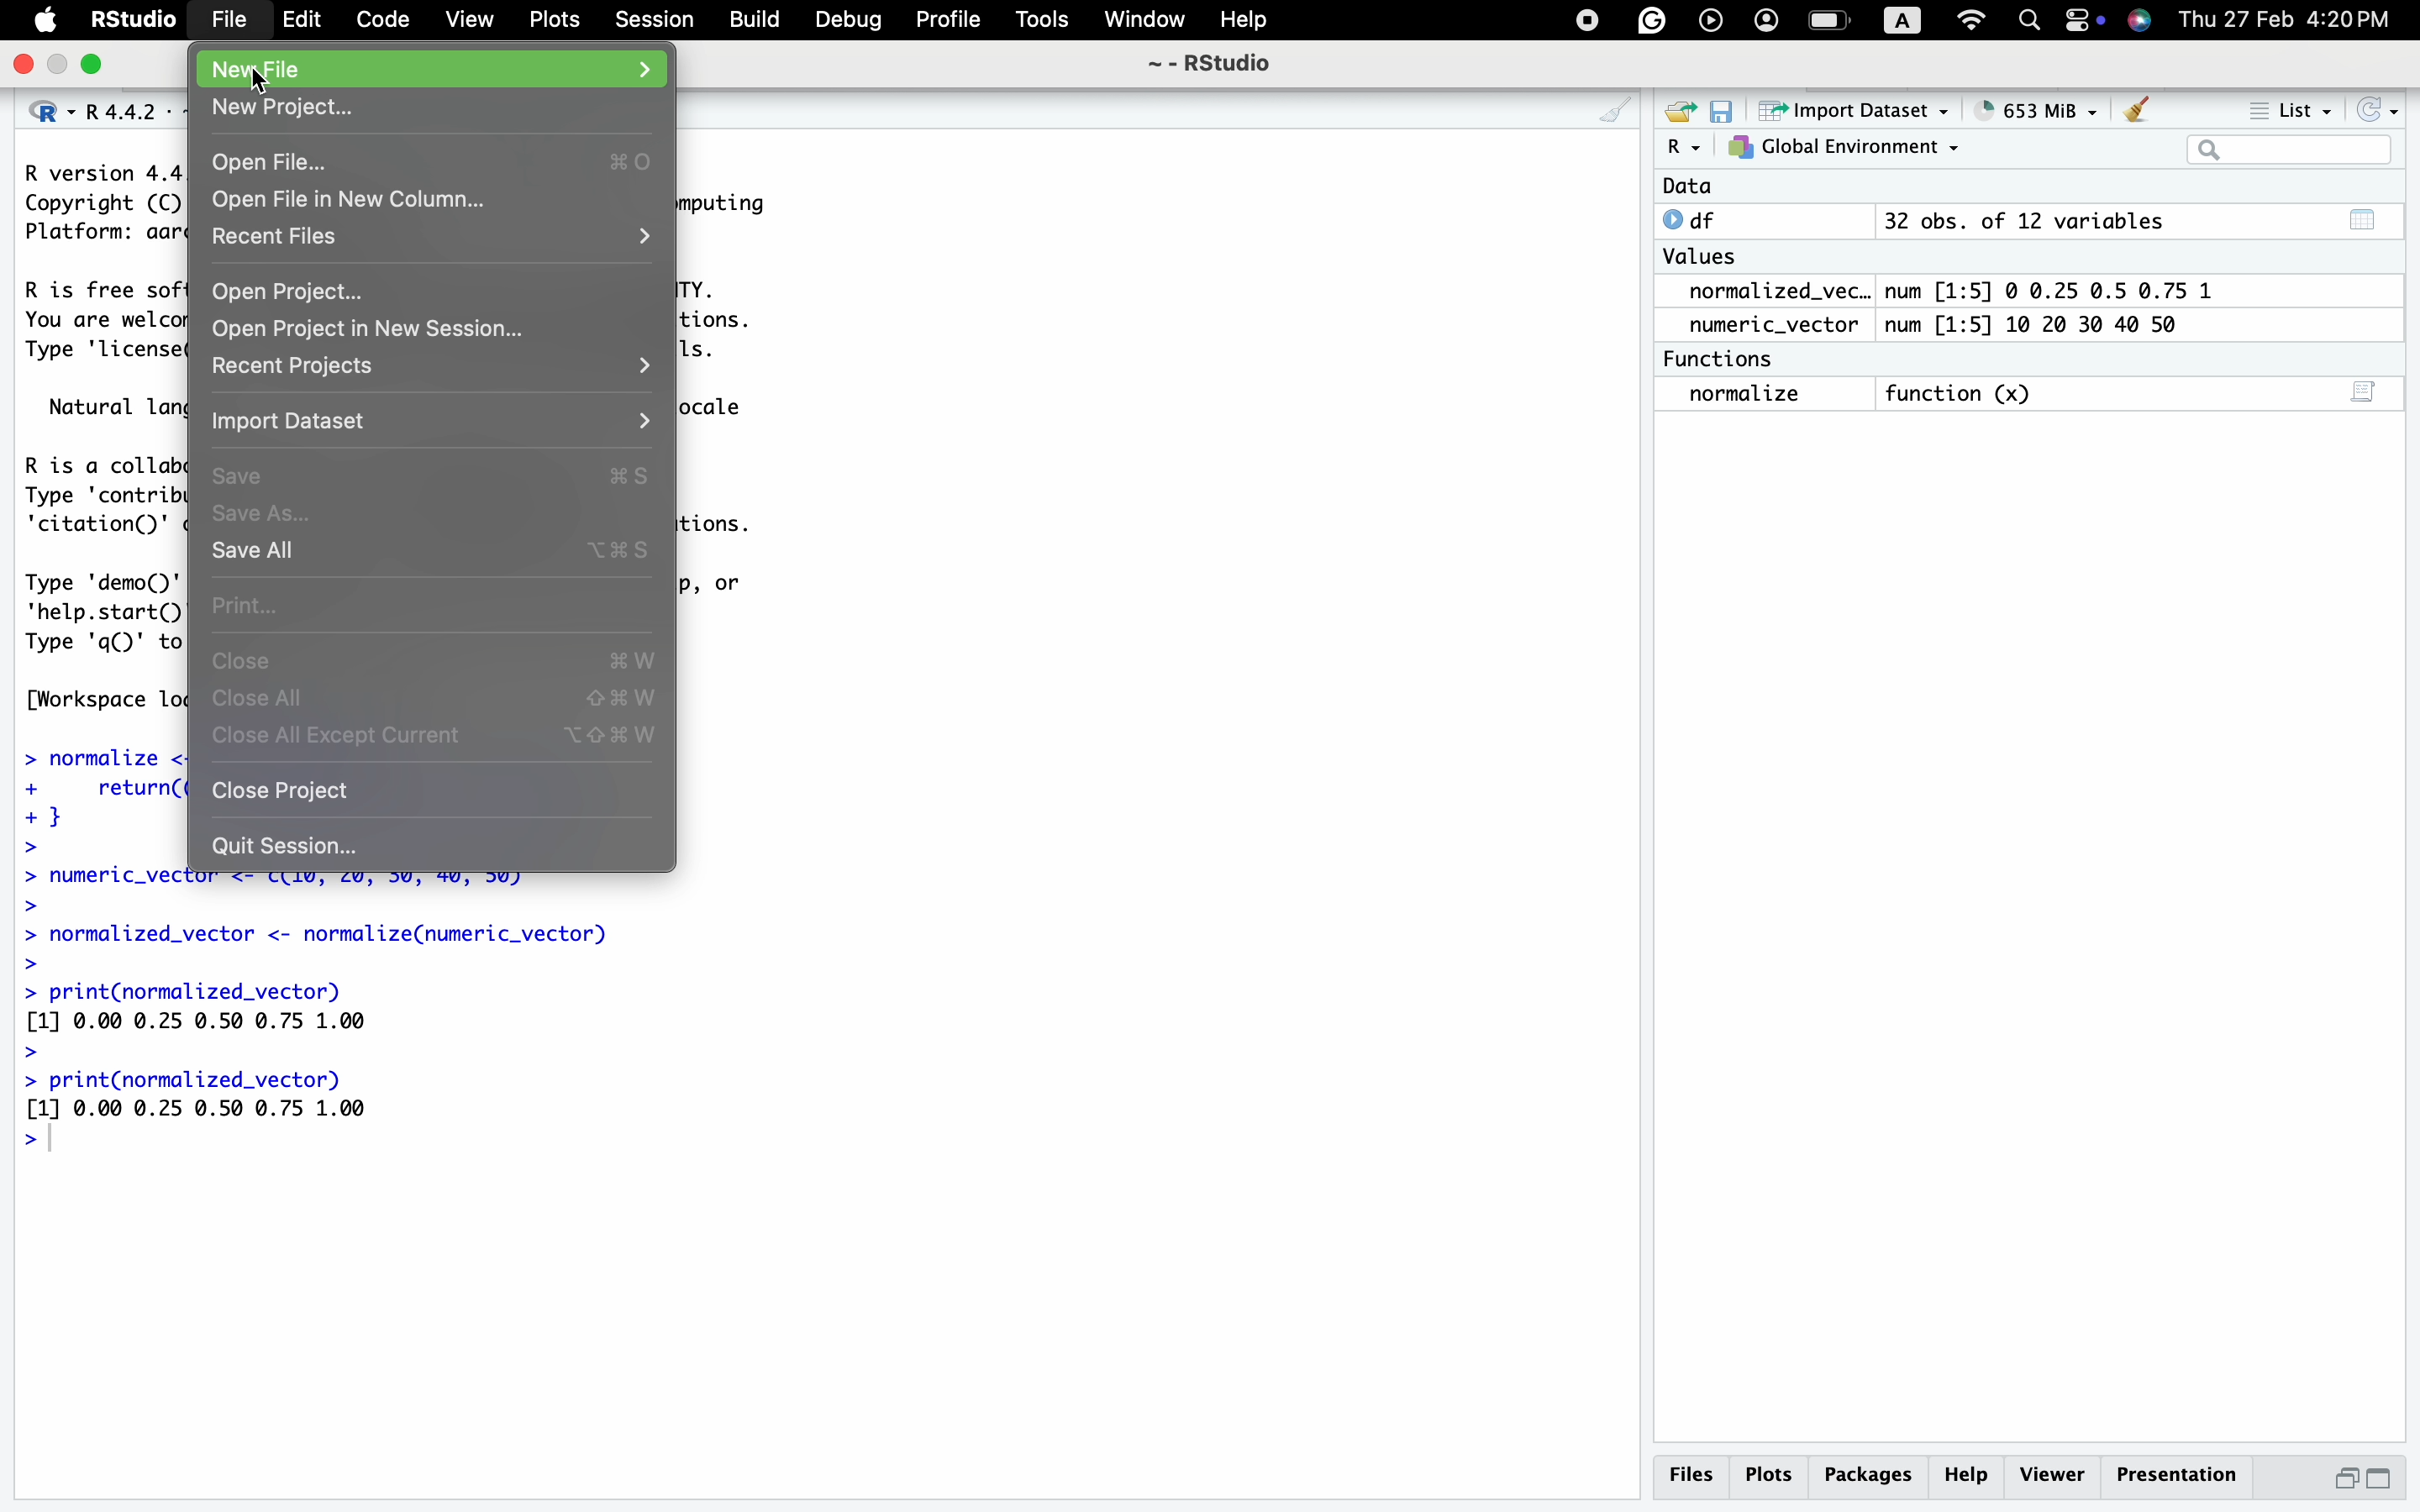  What do you see at coordinates (247, 665) in the screenshot?
I see `Close` at bounding box center [247, 665].